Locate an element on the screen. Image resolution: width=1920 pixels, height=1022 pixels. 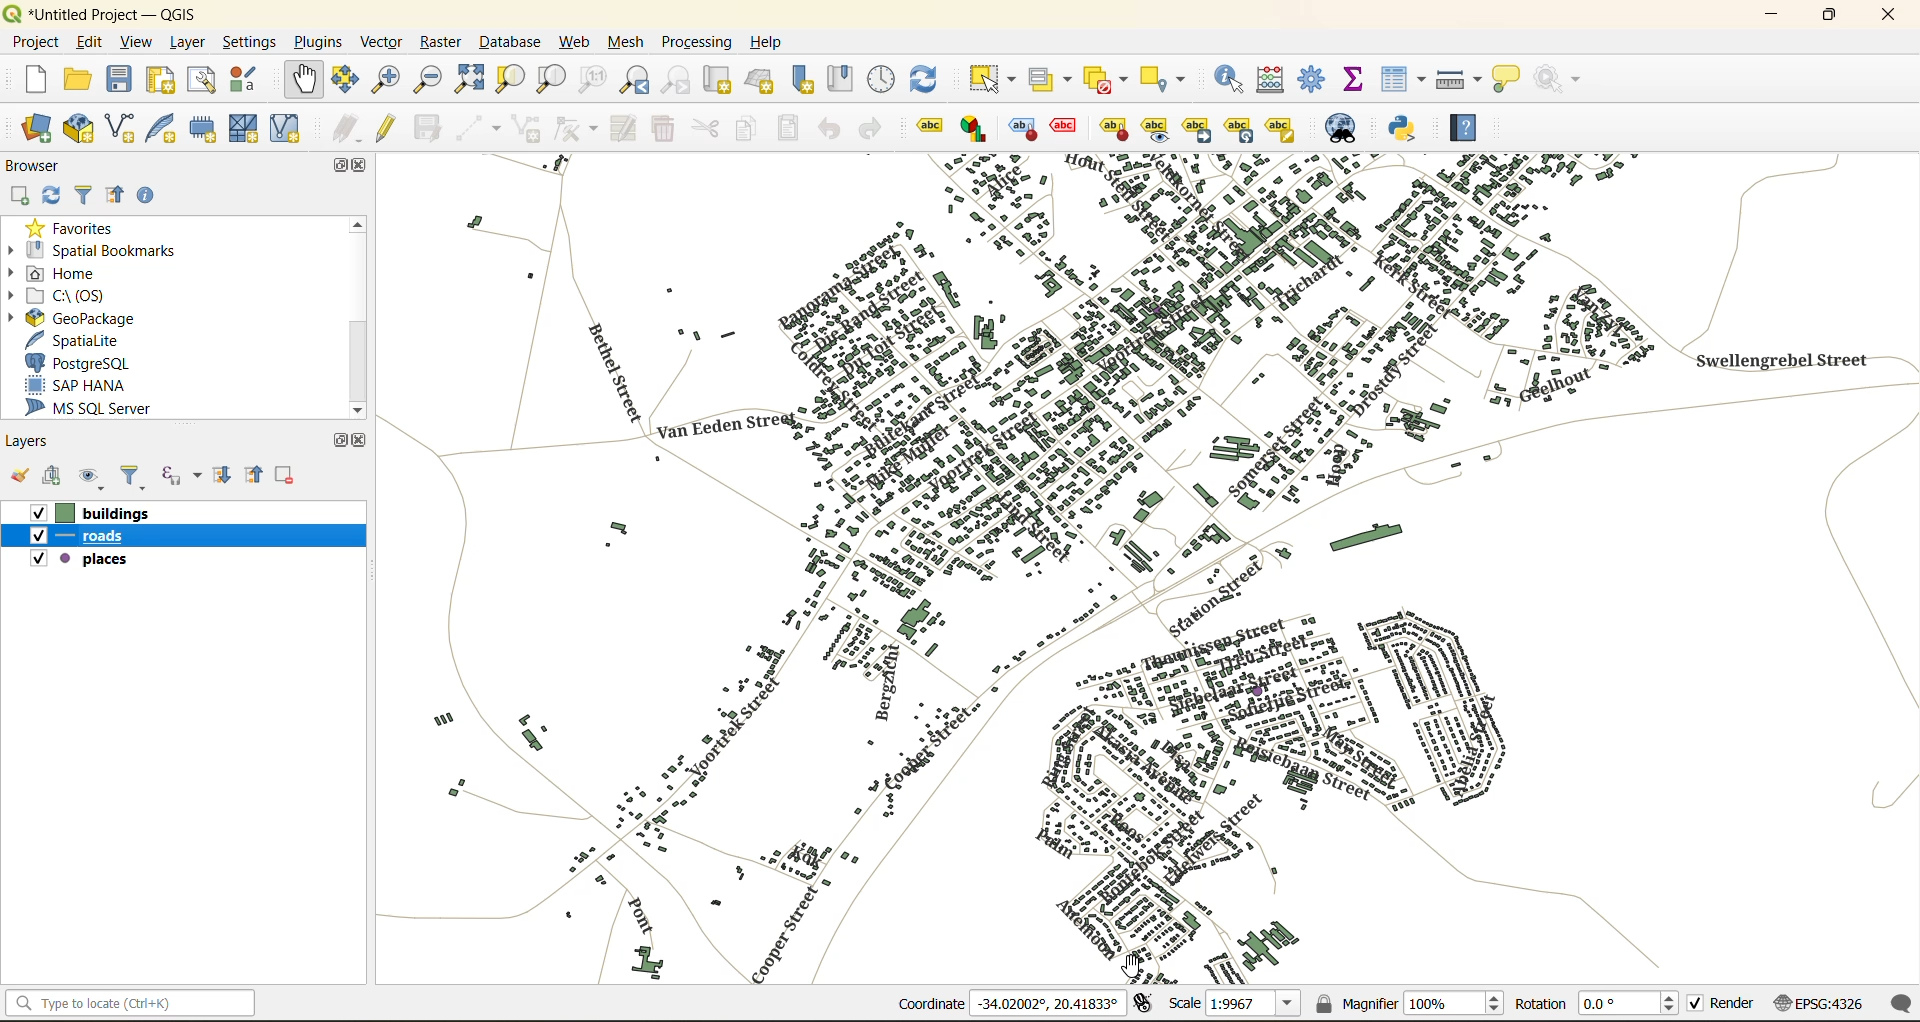
layers is located at coordinates (35, 444).